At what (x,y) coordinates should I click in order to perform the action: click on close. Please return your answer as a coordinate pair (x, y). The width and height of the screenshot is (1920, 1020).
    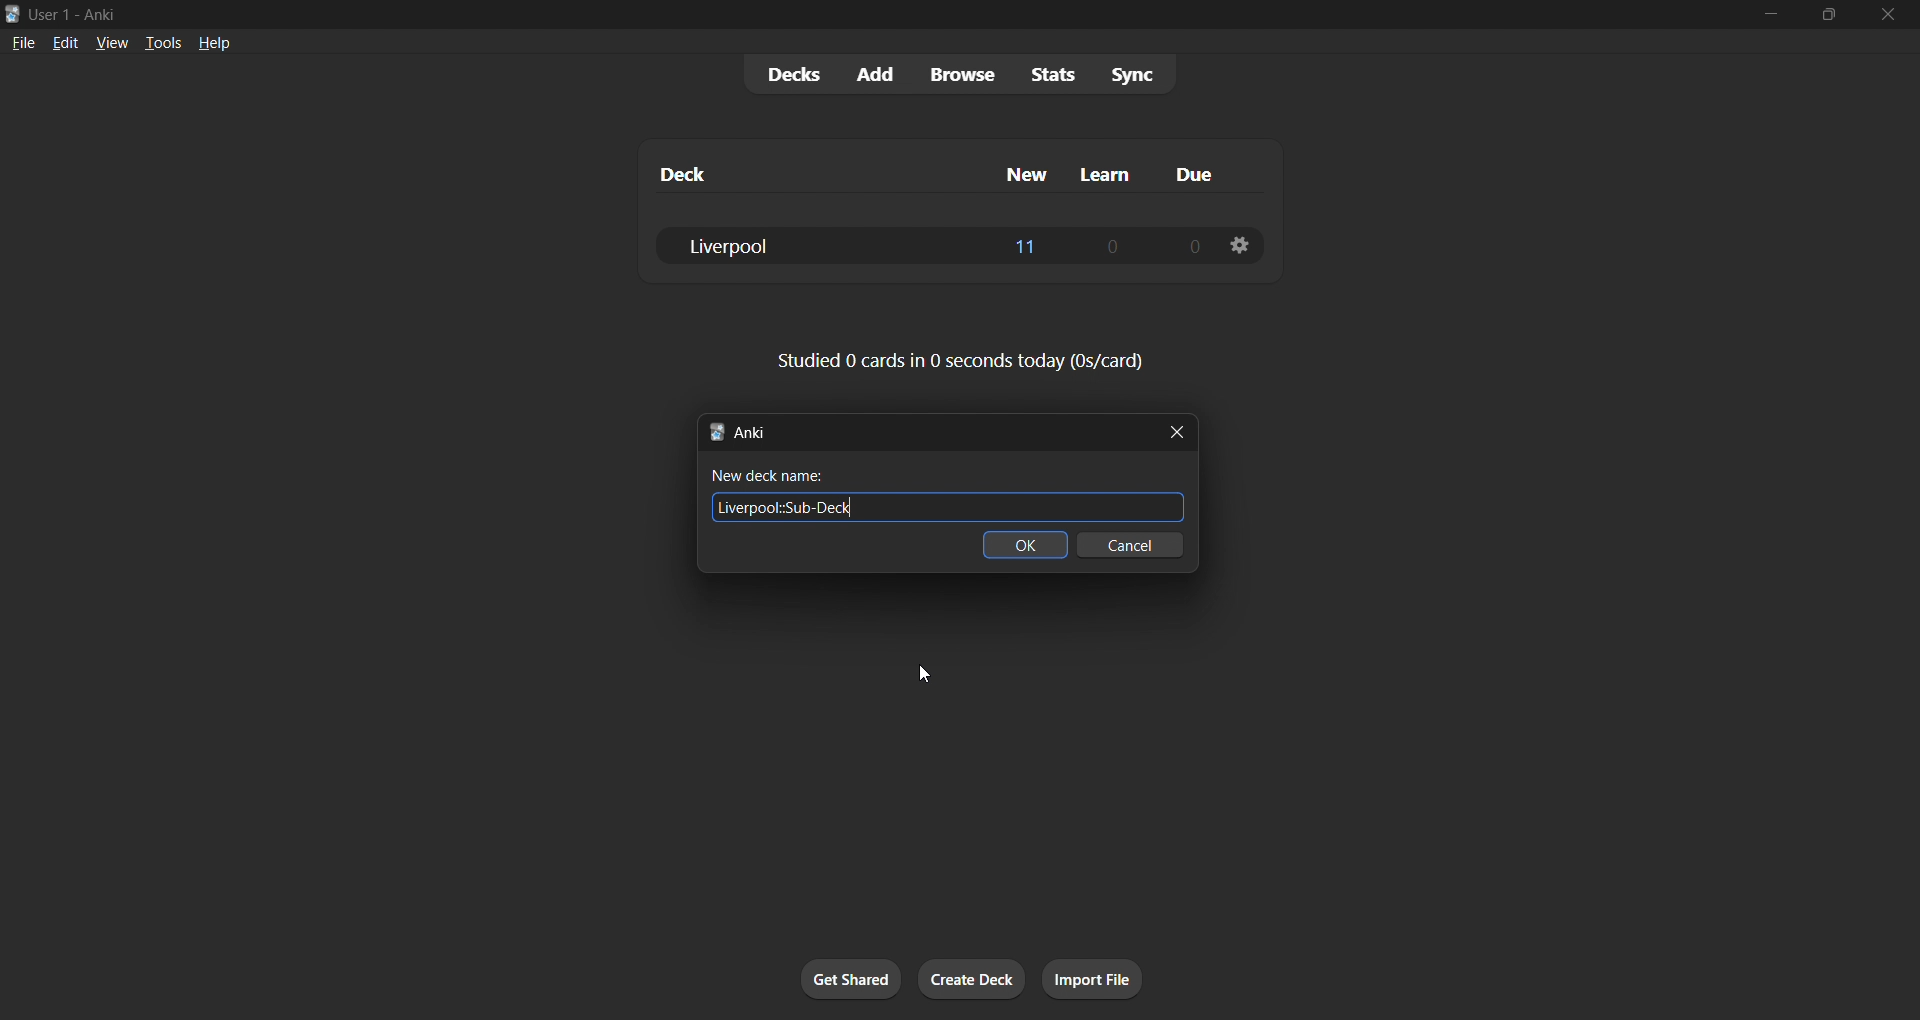
    Looking at the image, I should click on (1891, 15).